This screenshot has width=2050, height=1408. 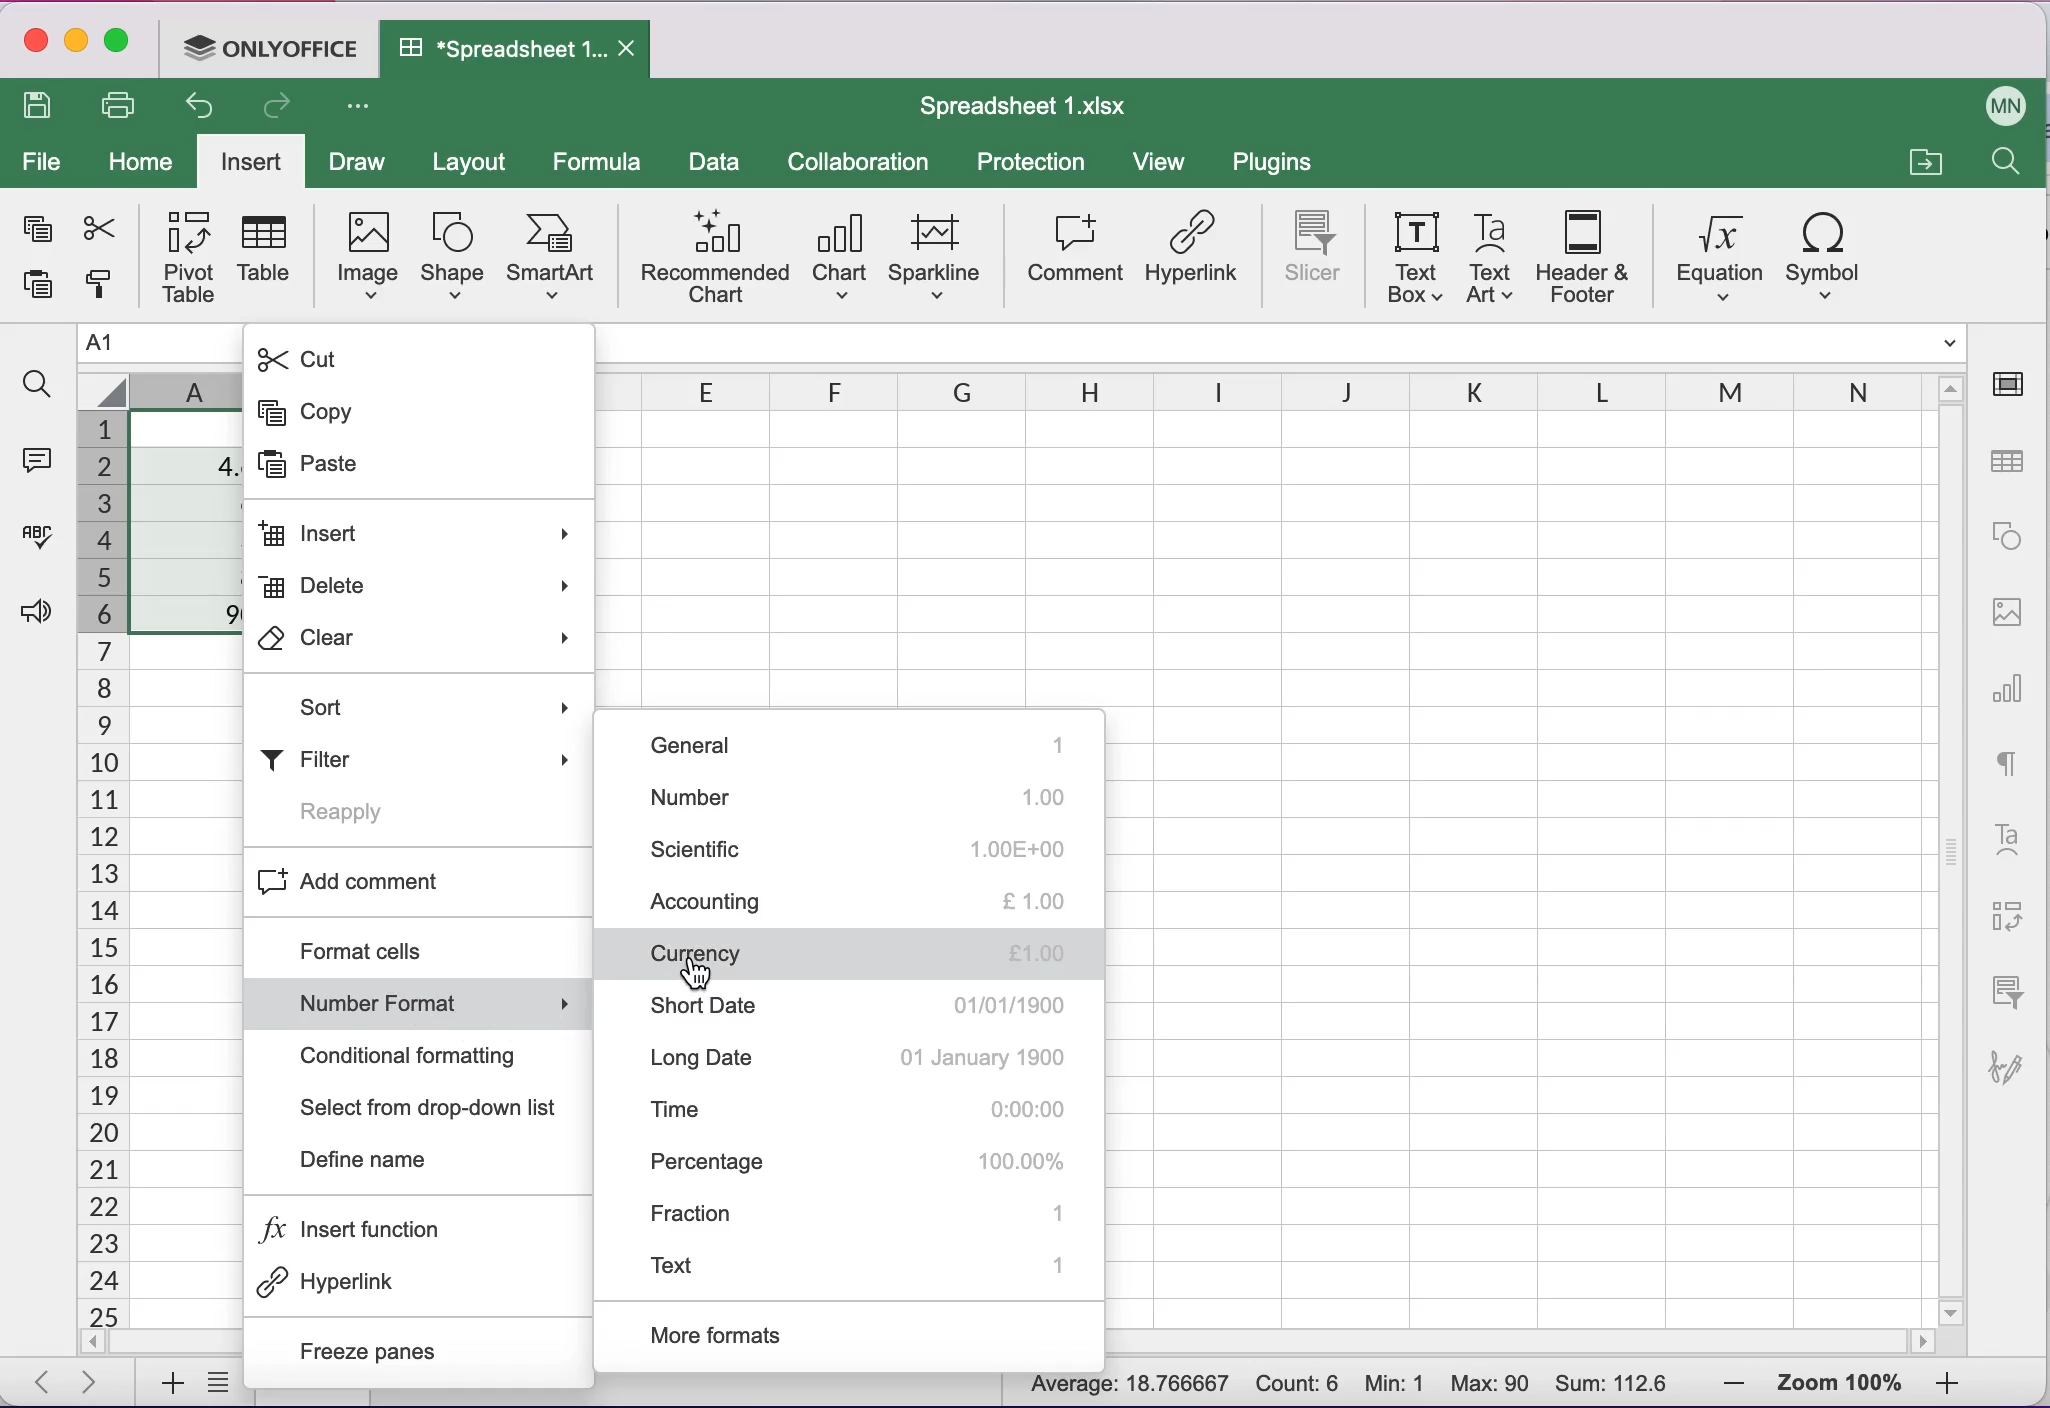 I want to click on cut, so click(x=97, y=228).